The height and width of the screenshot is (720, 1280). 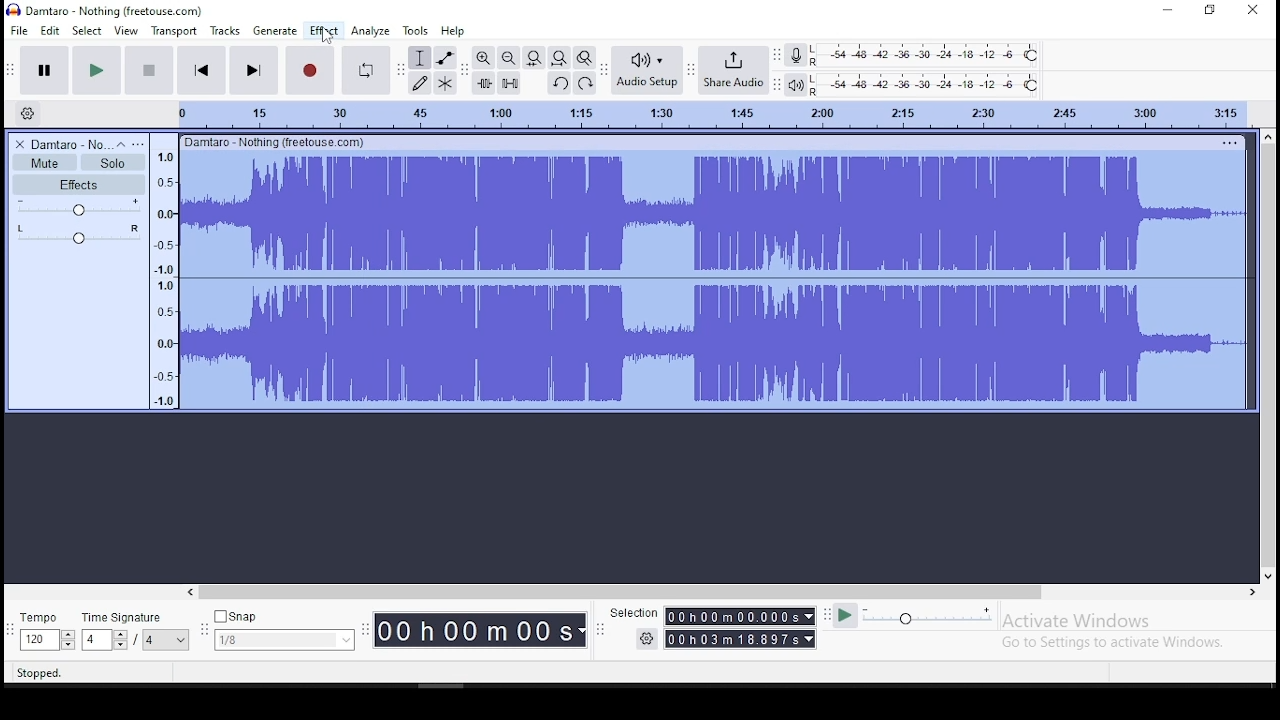 What do you see at coordinates (534, 58) in the screenshot?
I see `fit project to width` at bounding box center [534, 58].